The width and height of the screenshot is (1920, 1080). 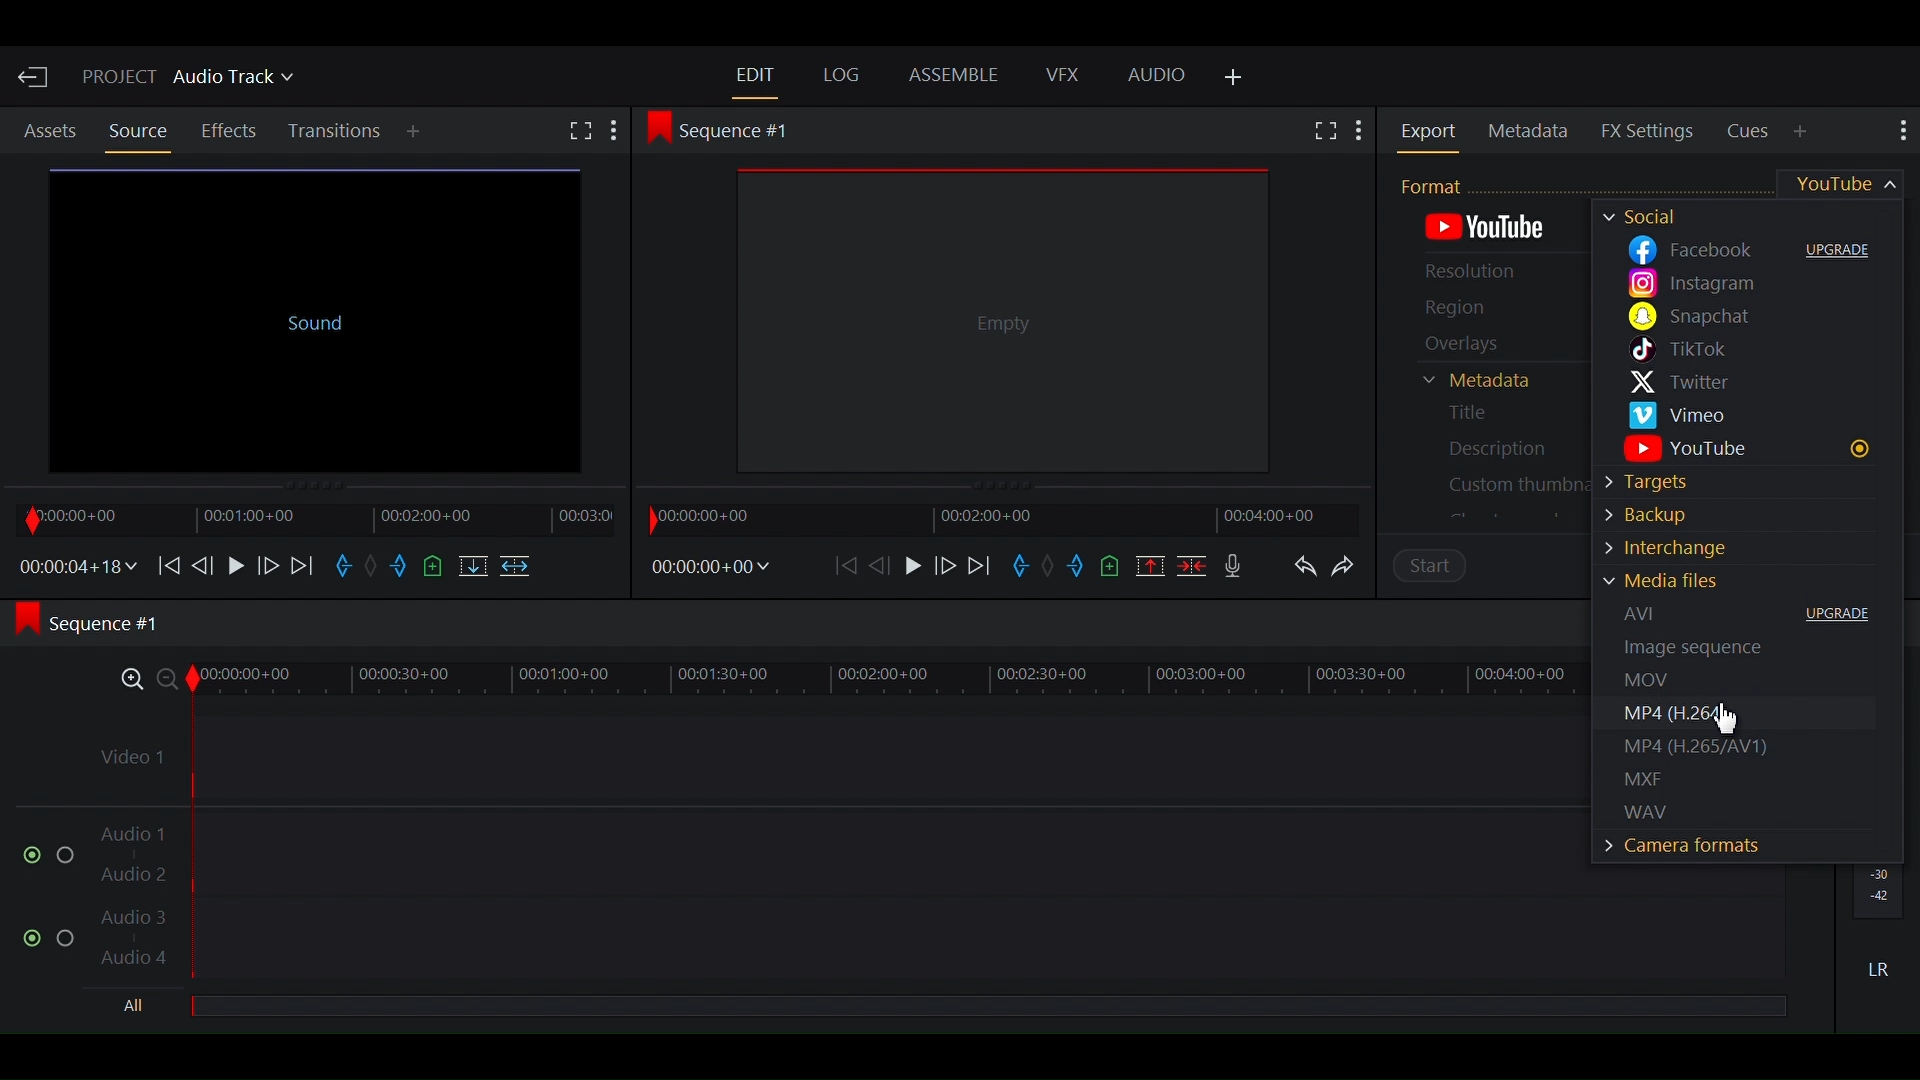 I want to click on Upgrade, so click(x=1833, y=247).